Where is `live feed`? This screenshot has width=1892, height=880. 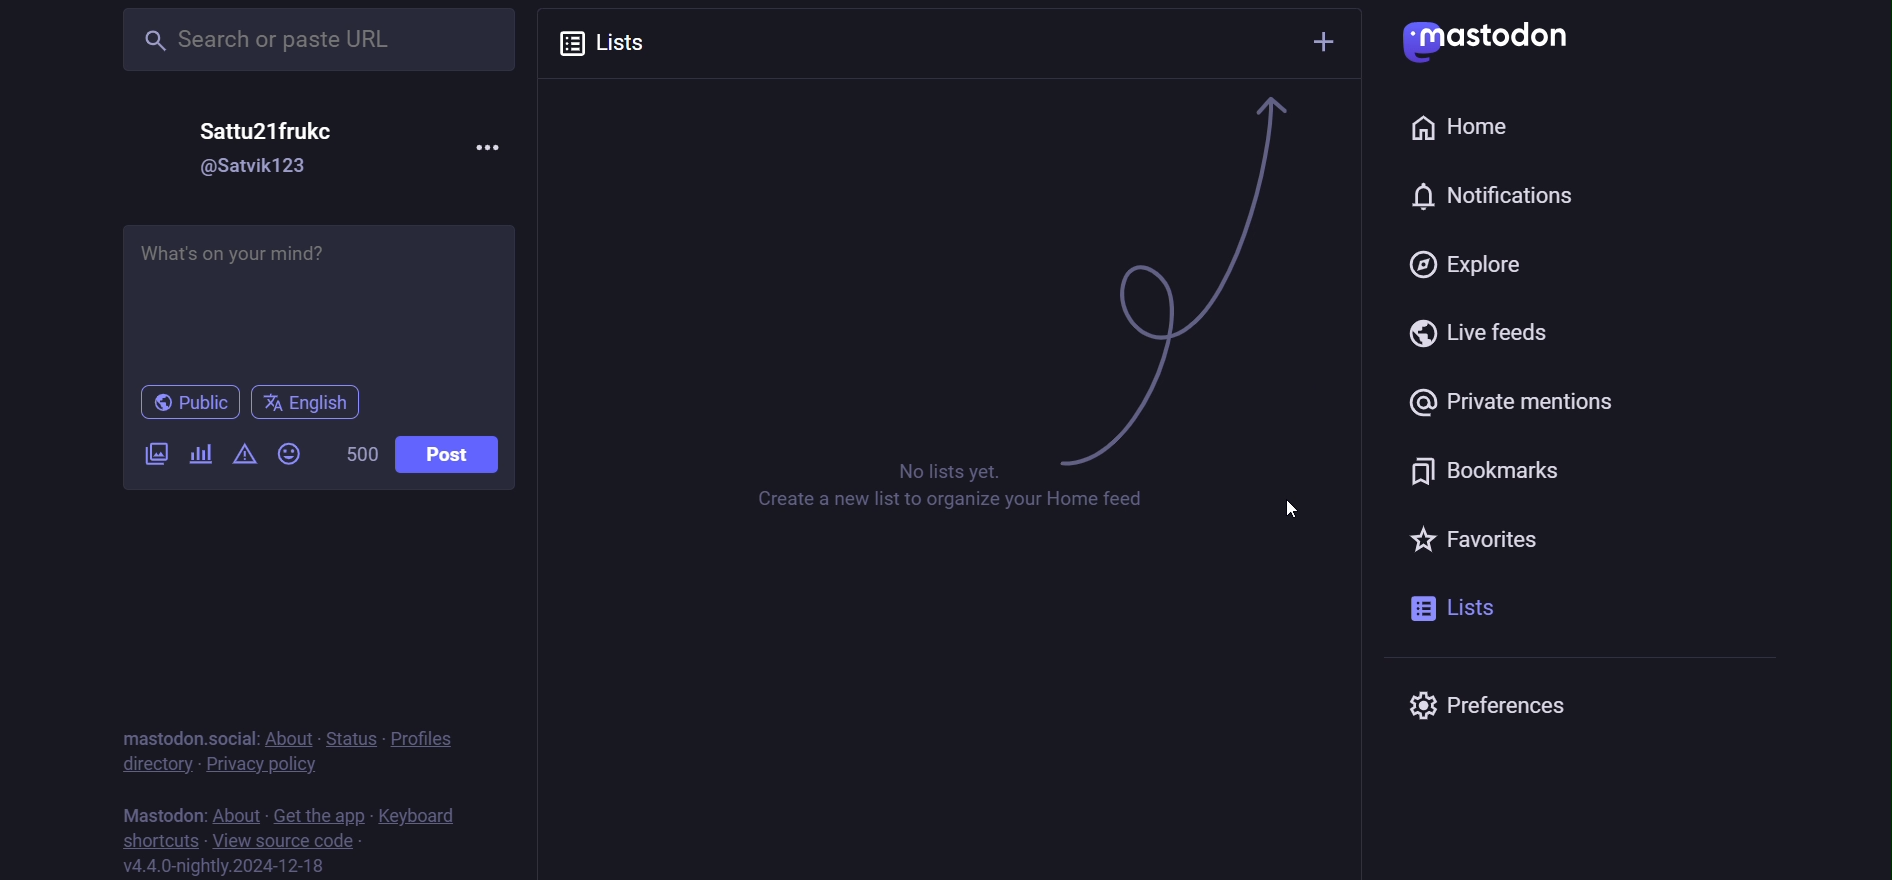 live feed is located at coordinates (1488, 333).